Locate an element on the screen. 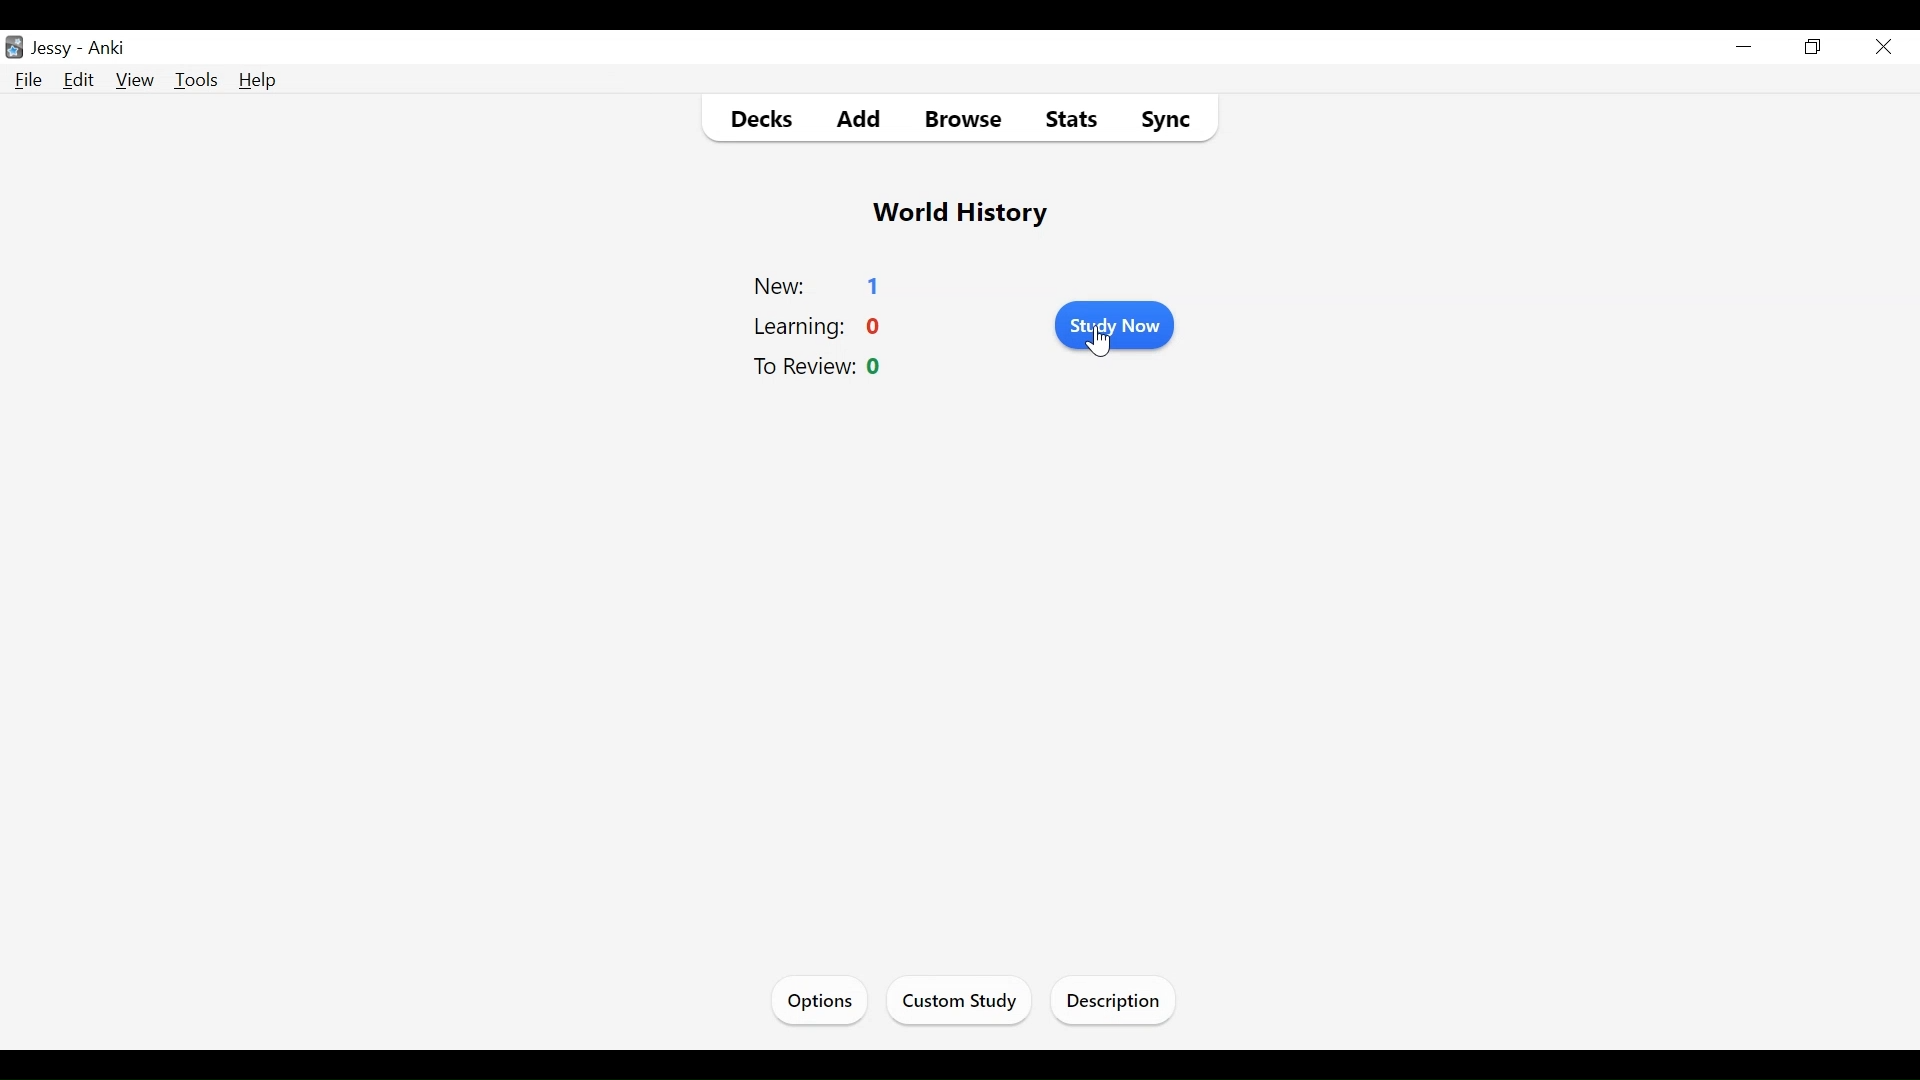 The image size is (1920, 1080). Add is located at coordinates (845, 119).